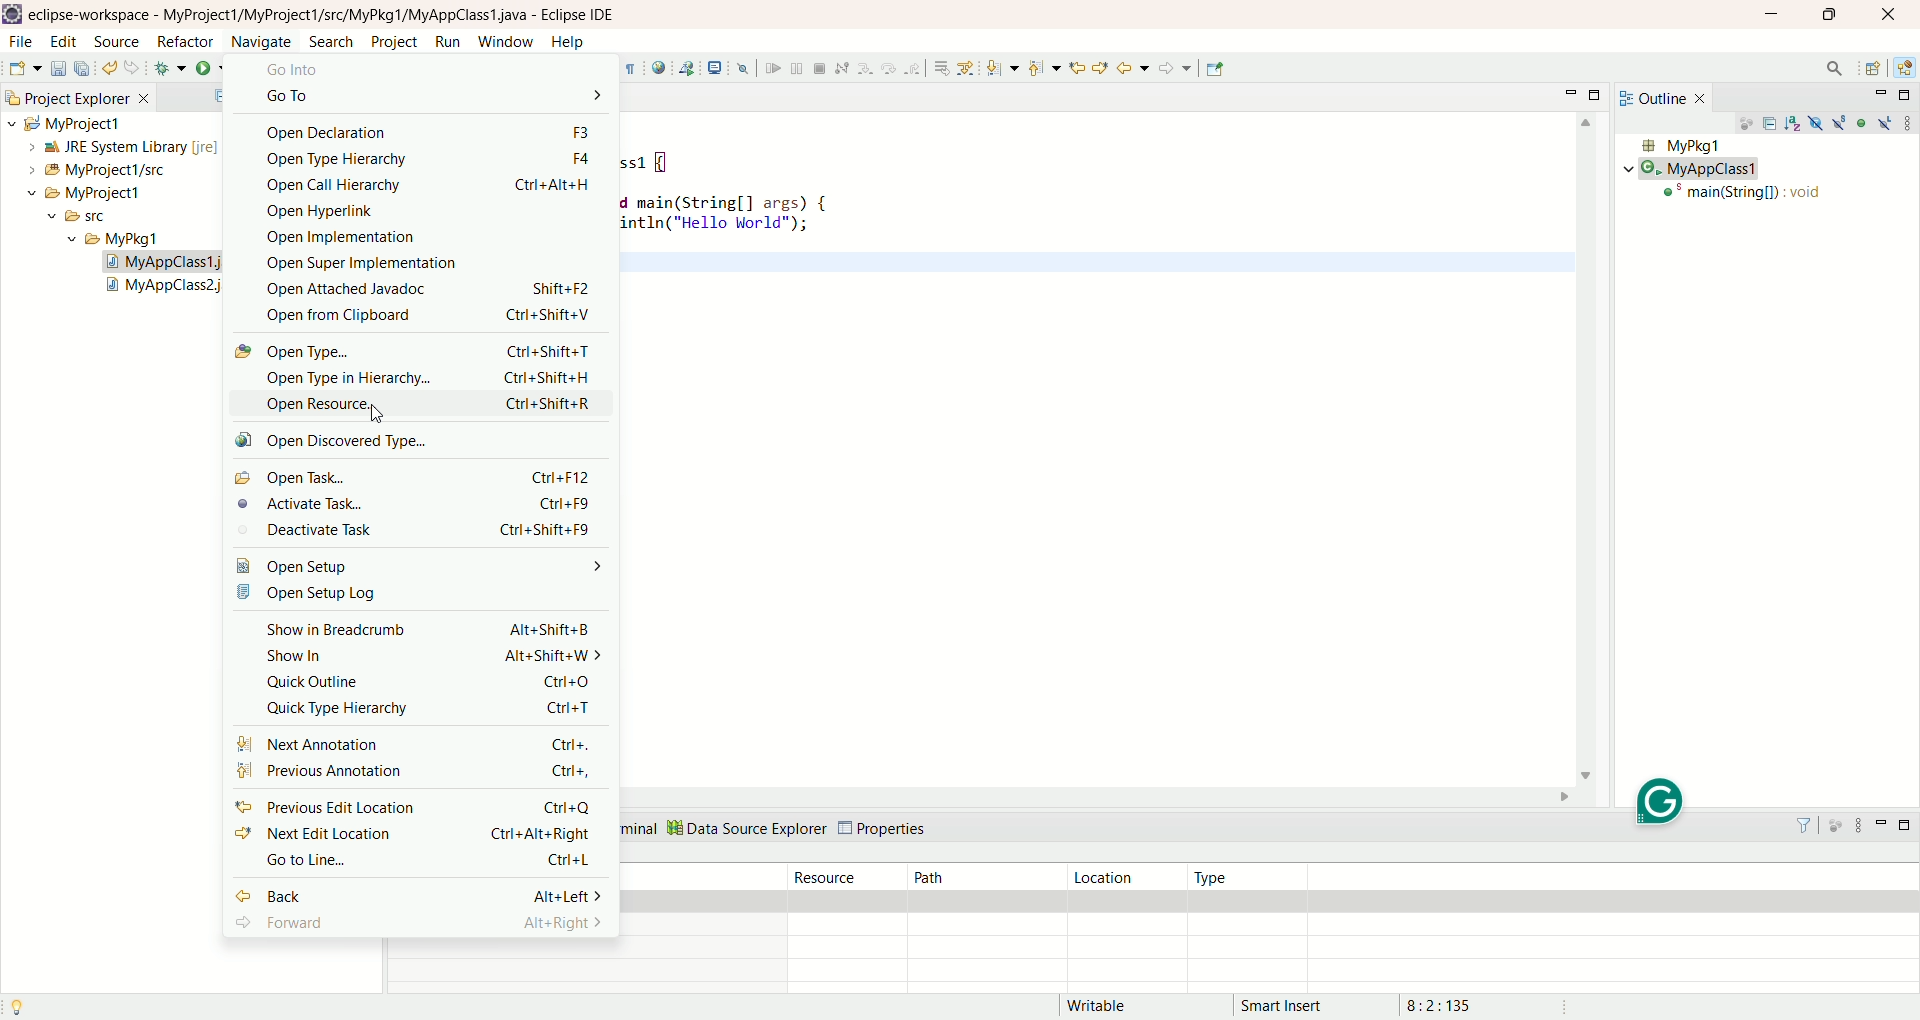  I want to click on show in breadcrumb, so click(427, 630).